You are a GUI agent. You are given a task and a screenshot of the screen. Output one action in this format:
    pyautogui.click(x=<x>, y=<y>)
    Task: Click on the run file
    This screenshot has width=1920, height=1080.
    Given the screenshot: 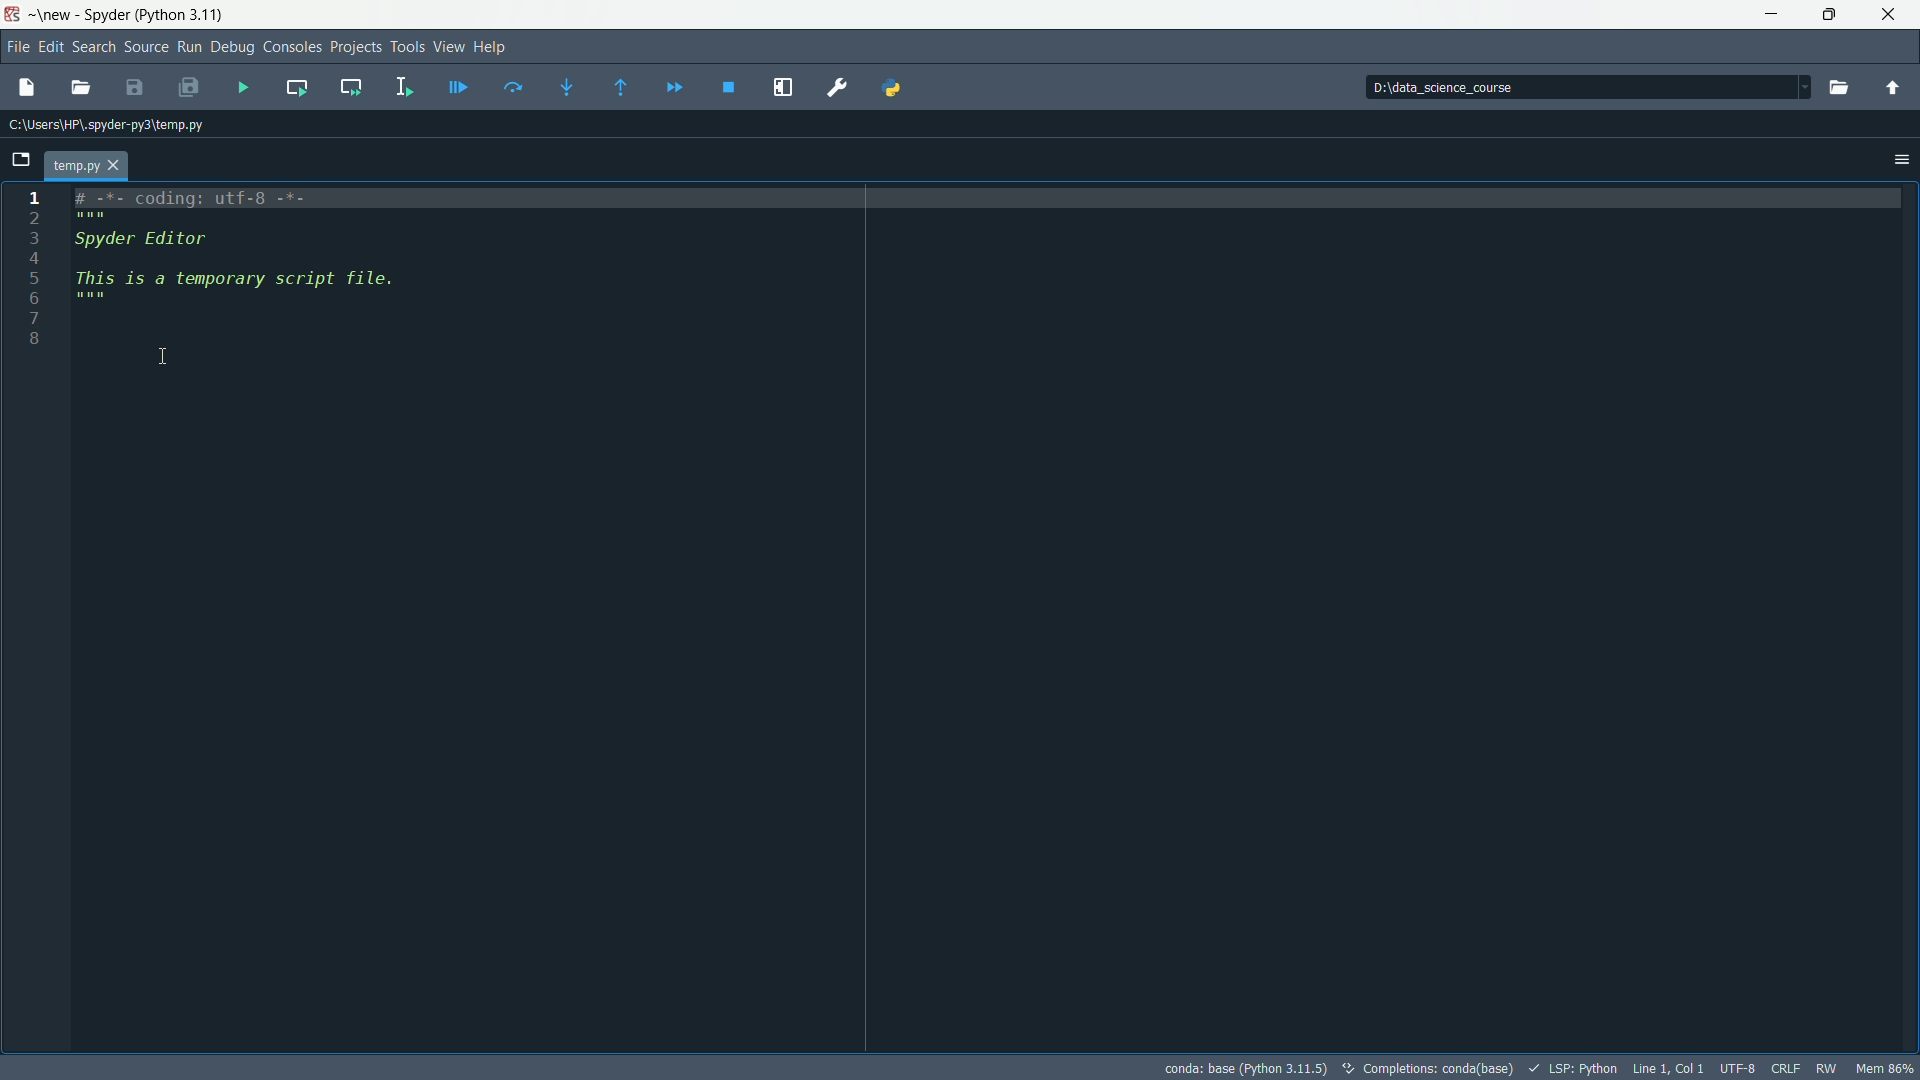 What is the action you would take?
    pyautogui.click(x=245, y=88)
    